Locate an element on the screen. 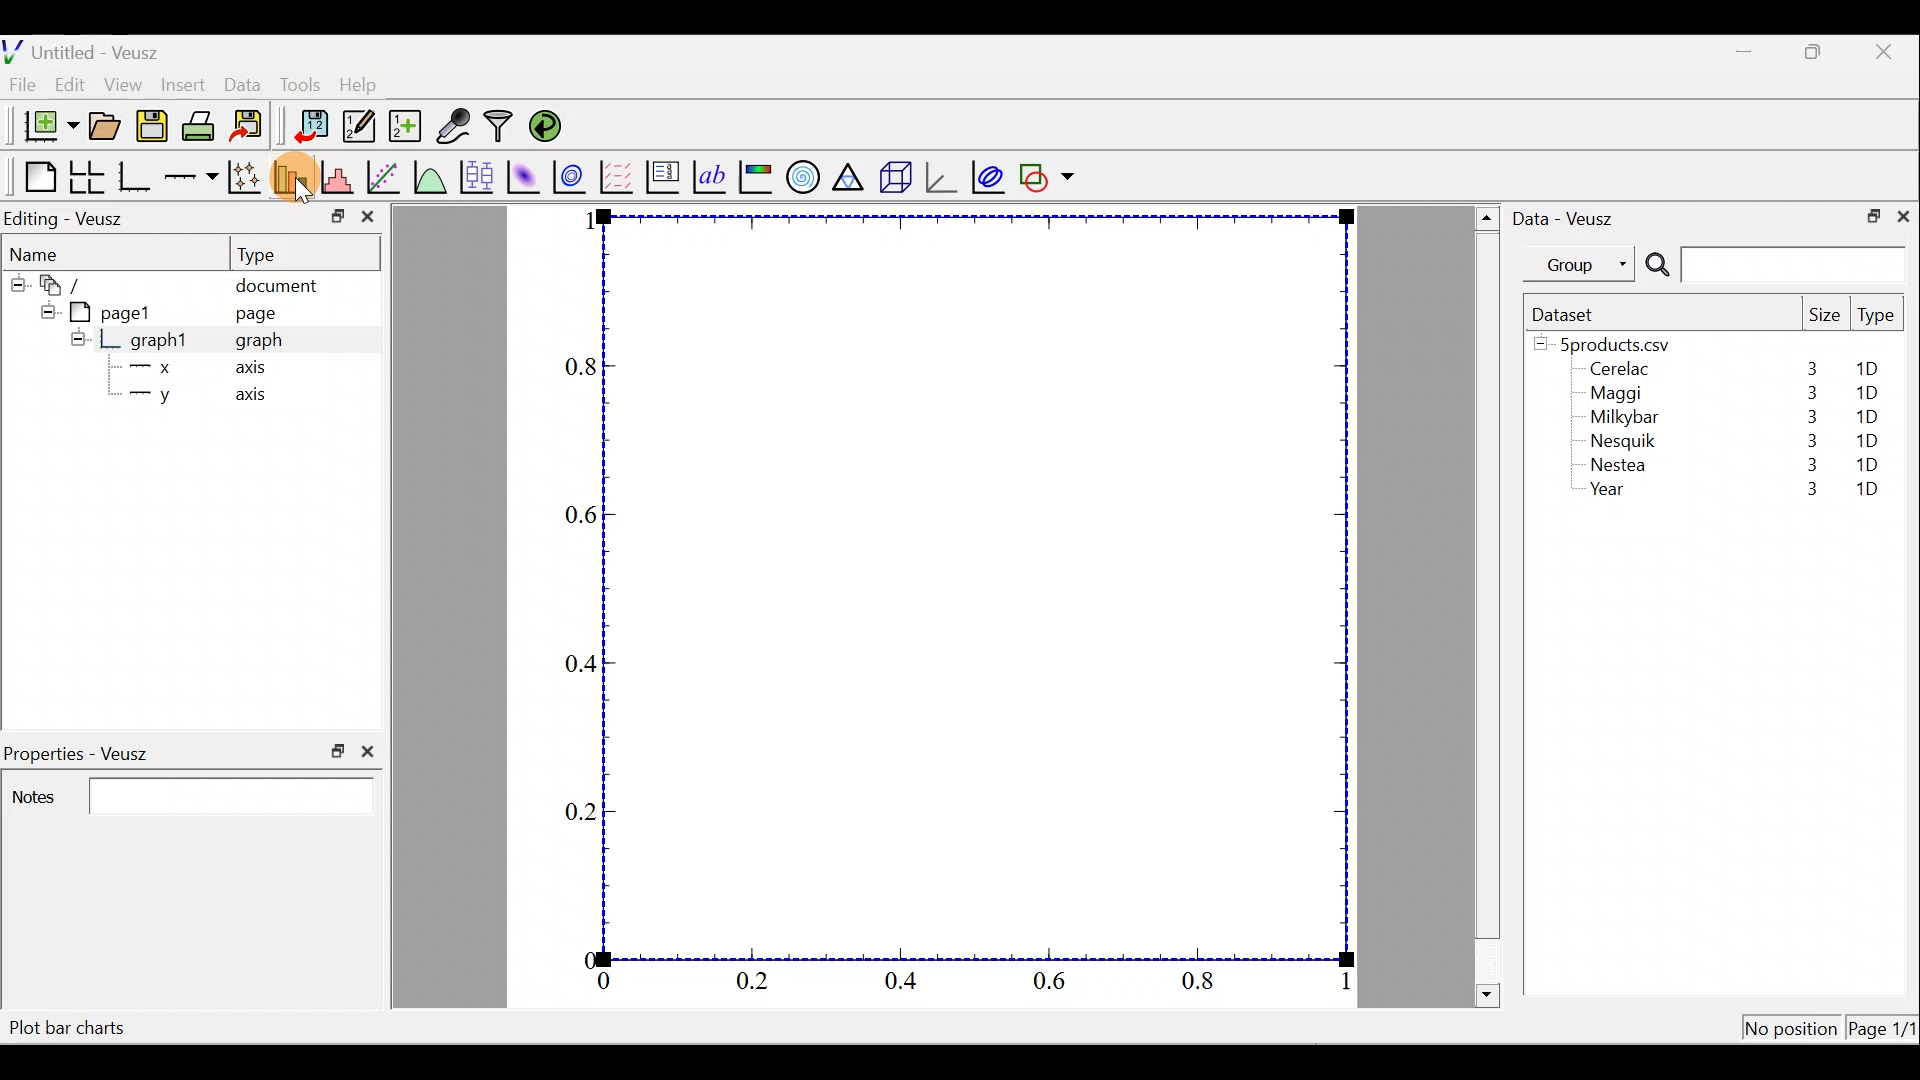 The height and width of the screenshot is (1080, 1920). Plot key is located at coordinates (665, 175).